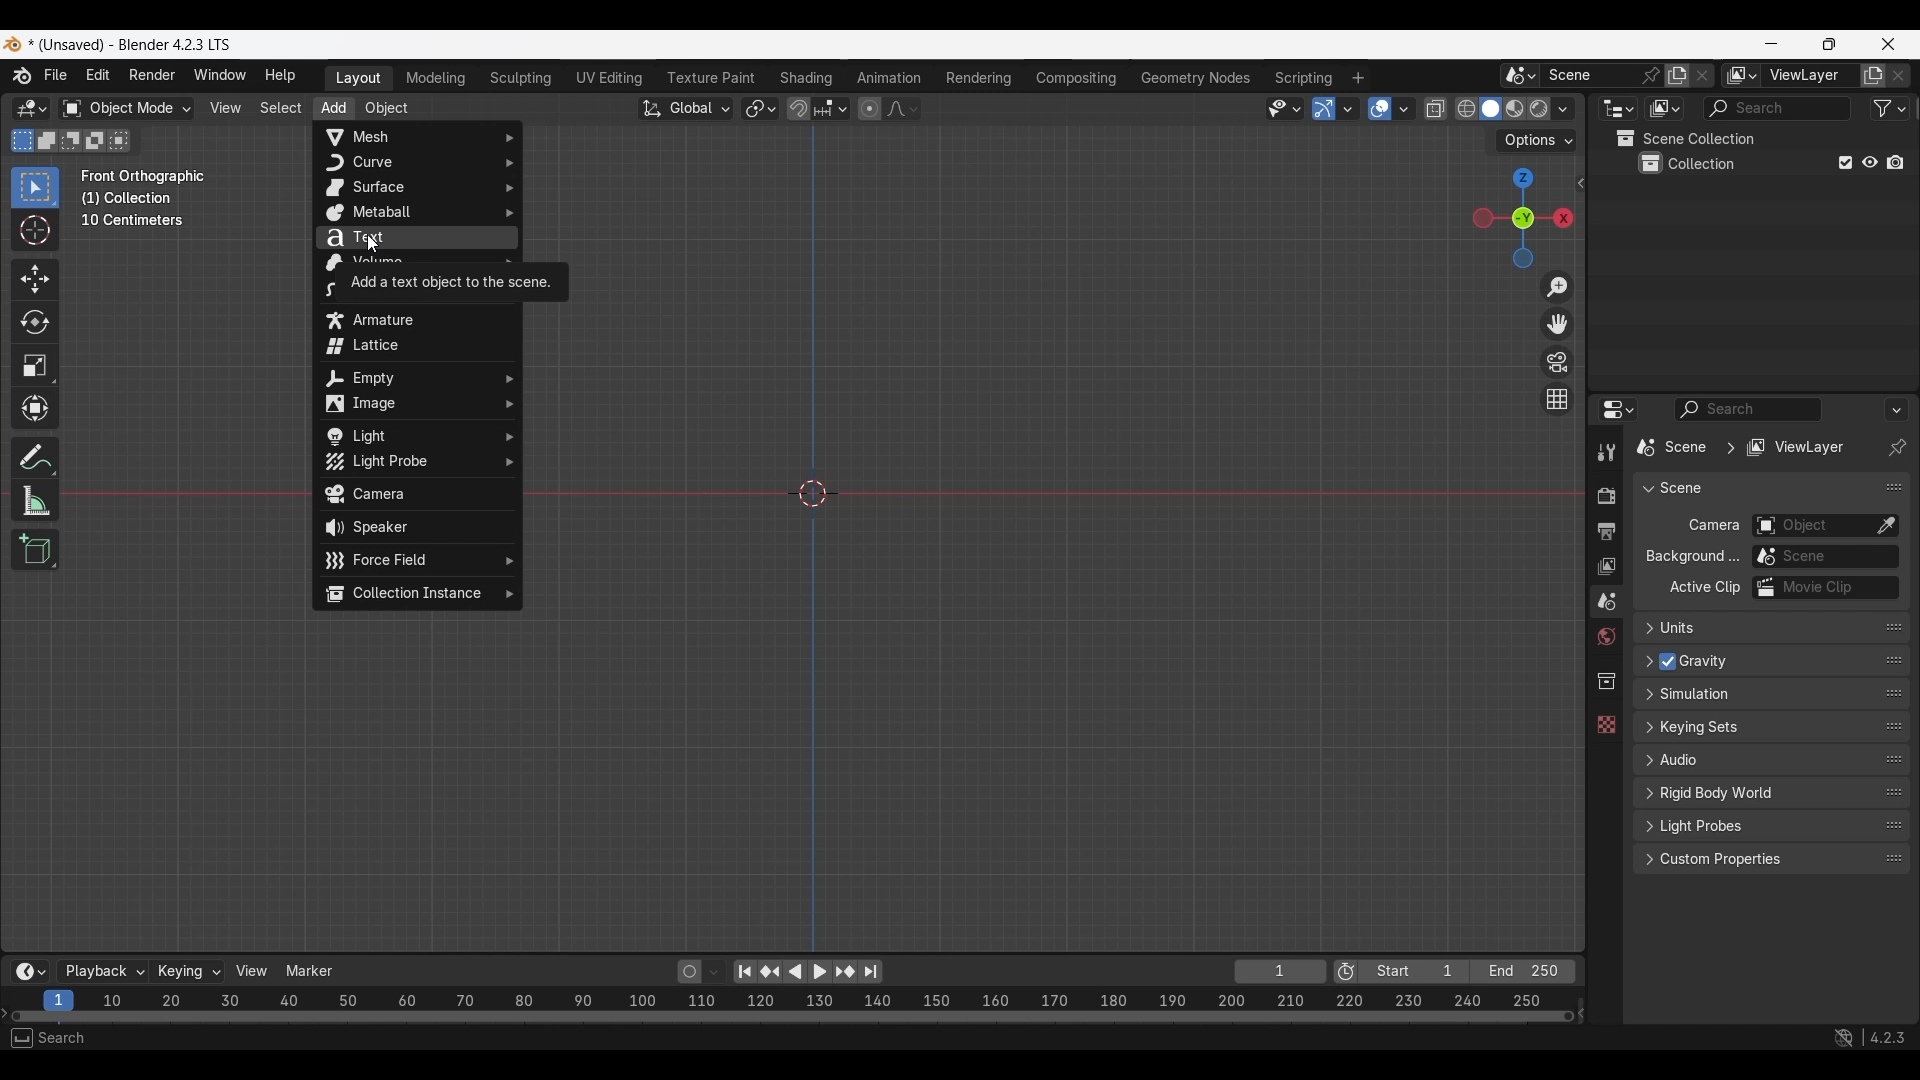 The image size is (1920, 1080). Describe the element at coordinates (1702, 76) in the screenshot. I see `Delete scene` at that location.